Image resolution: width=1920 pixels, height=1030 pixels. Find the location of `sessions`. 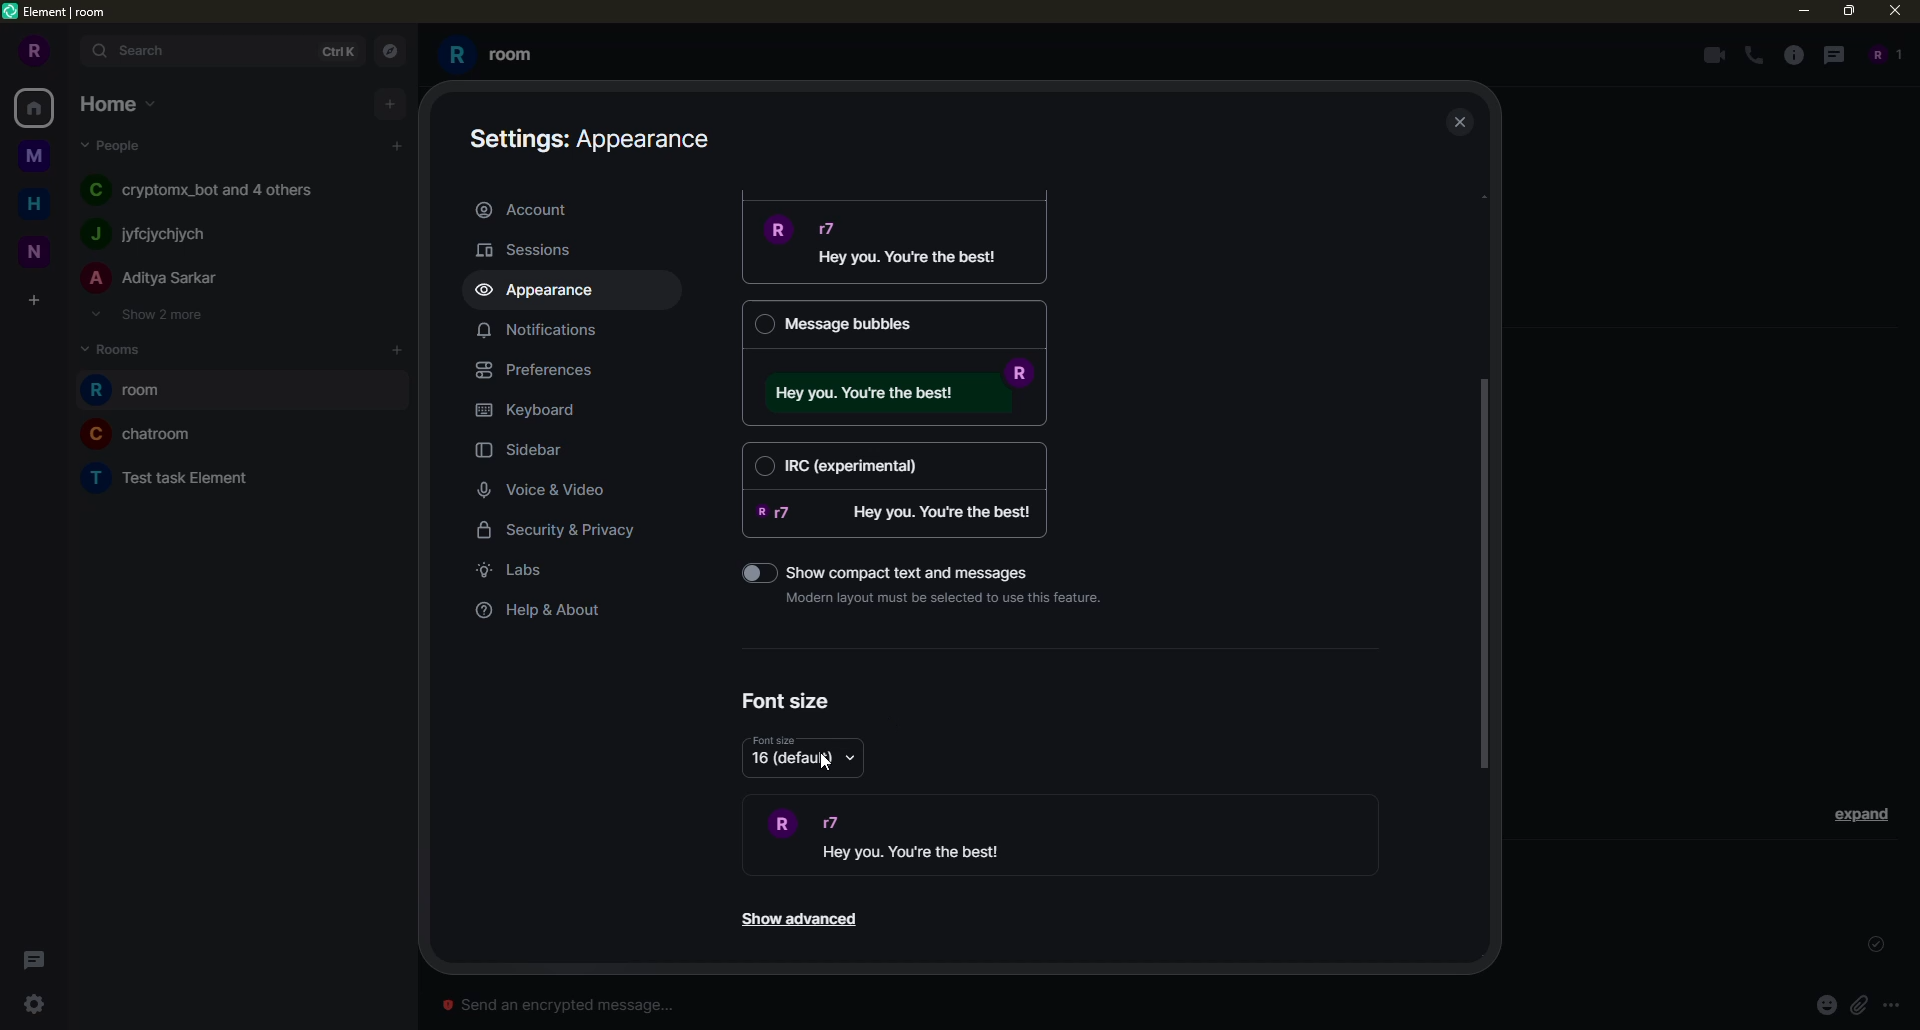

sessions is located at coordinates (536, 249).